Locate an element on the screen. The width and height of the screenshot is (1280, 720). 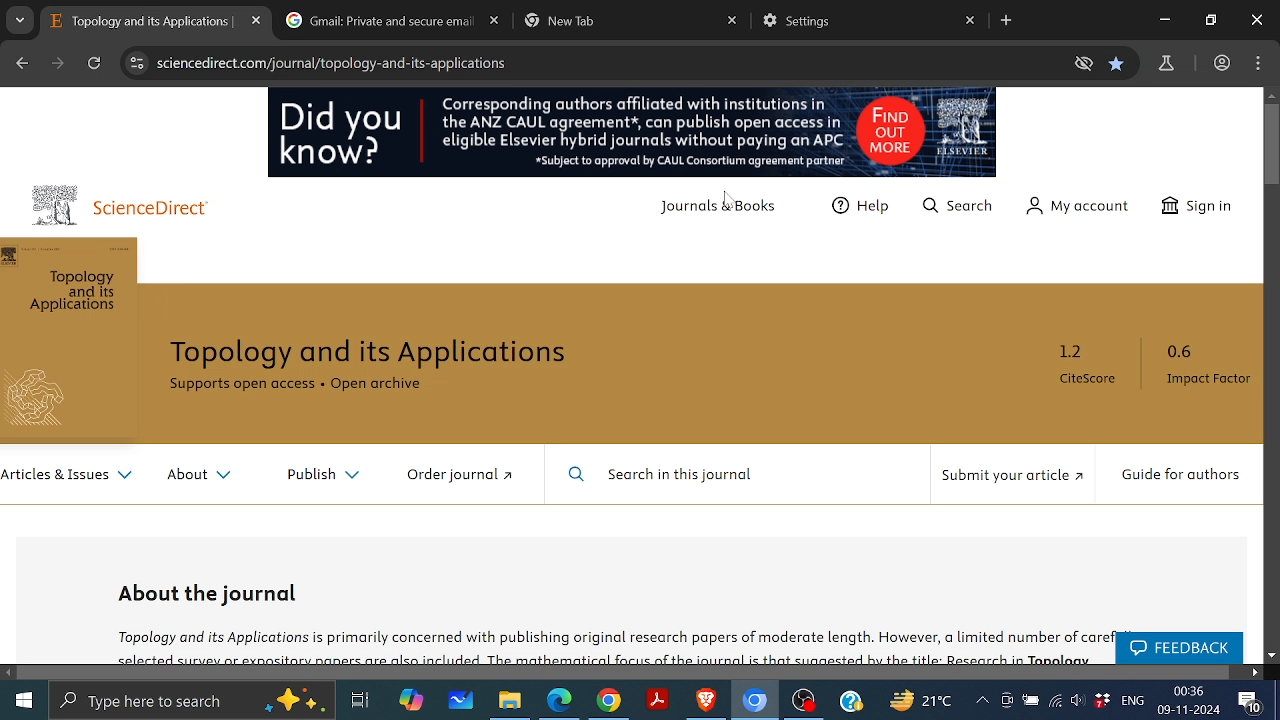
cursor is located at coordinates (724, 200).